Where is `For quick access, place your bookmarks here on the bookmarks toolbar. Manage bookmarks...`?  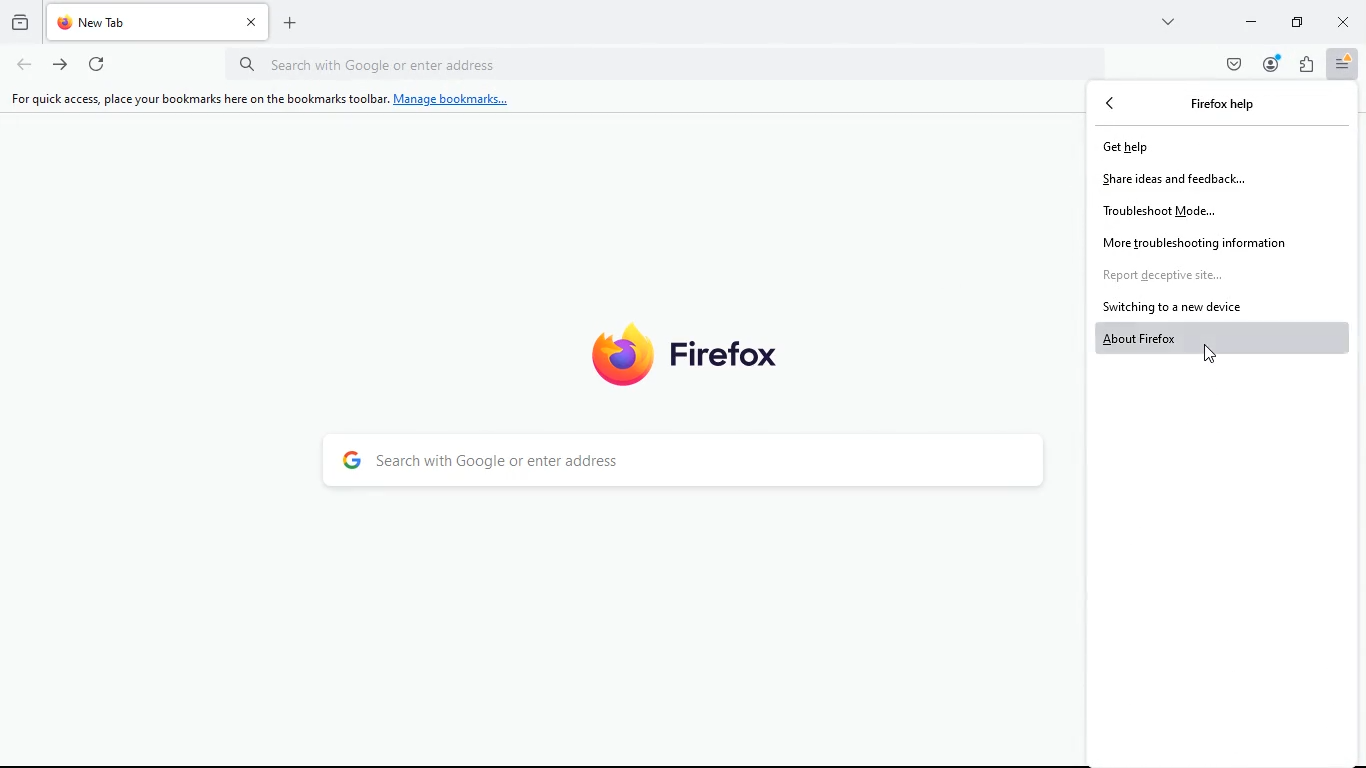 For quick access, place your bookmarks here on the bookmarks toolbar. Manage bookmarks... is located at coordinates (259, 99).